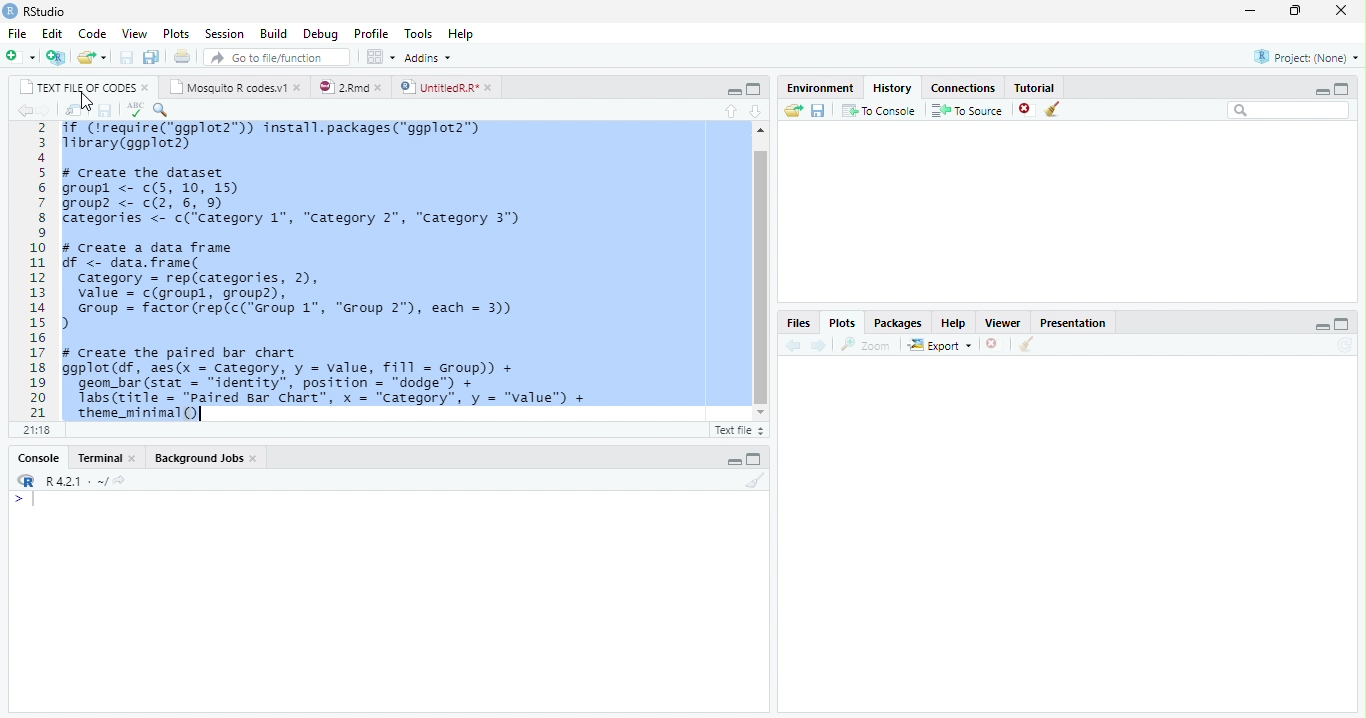  Describe the element at coordinates (1021, 110) in the screenshot. I see `remove selected history` at that location.